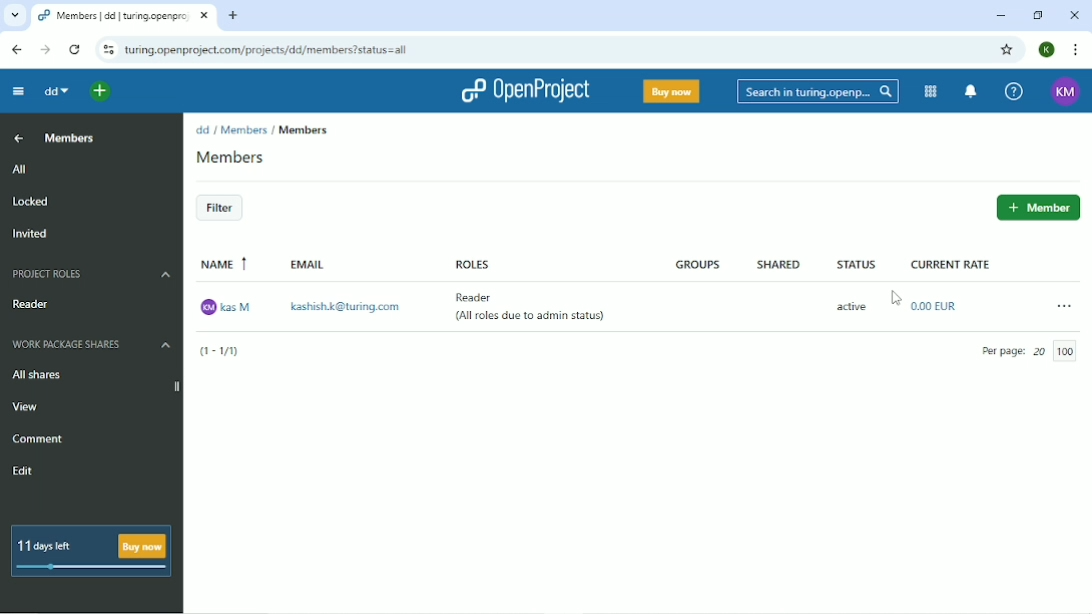  I want to click on Open quick add me, so click(98, 93).